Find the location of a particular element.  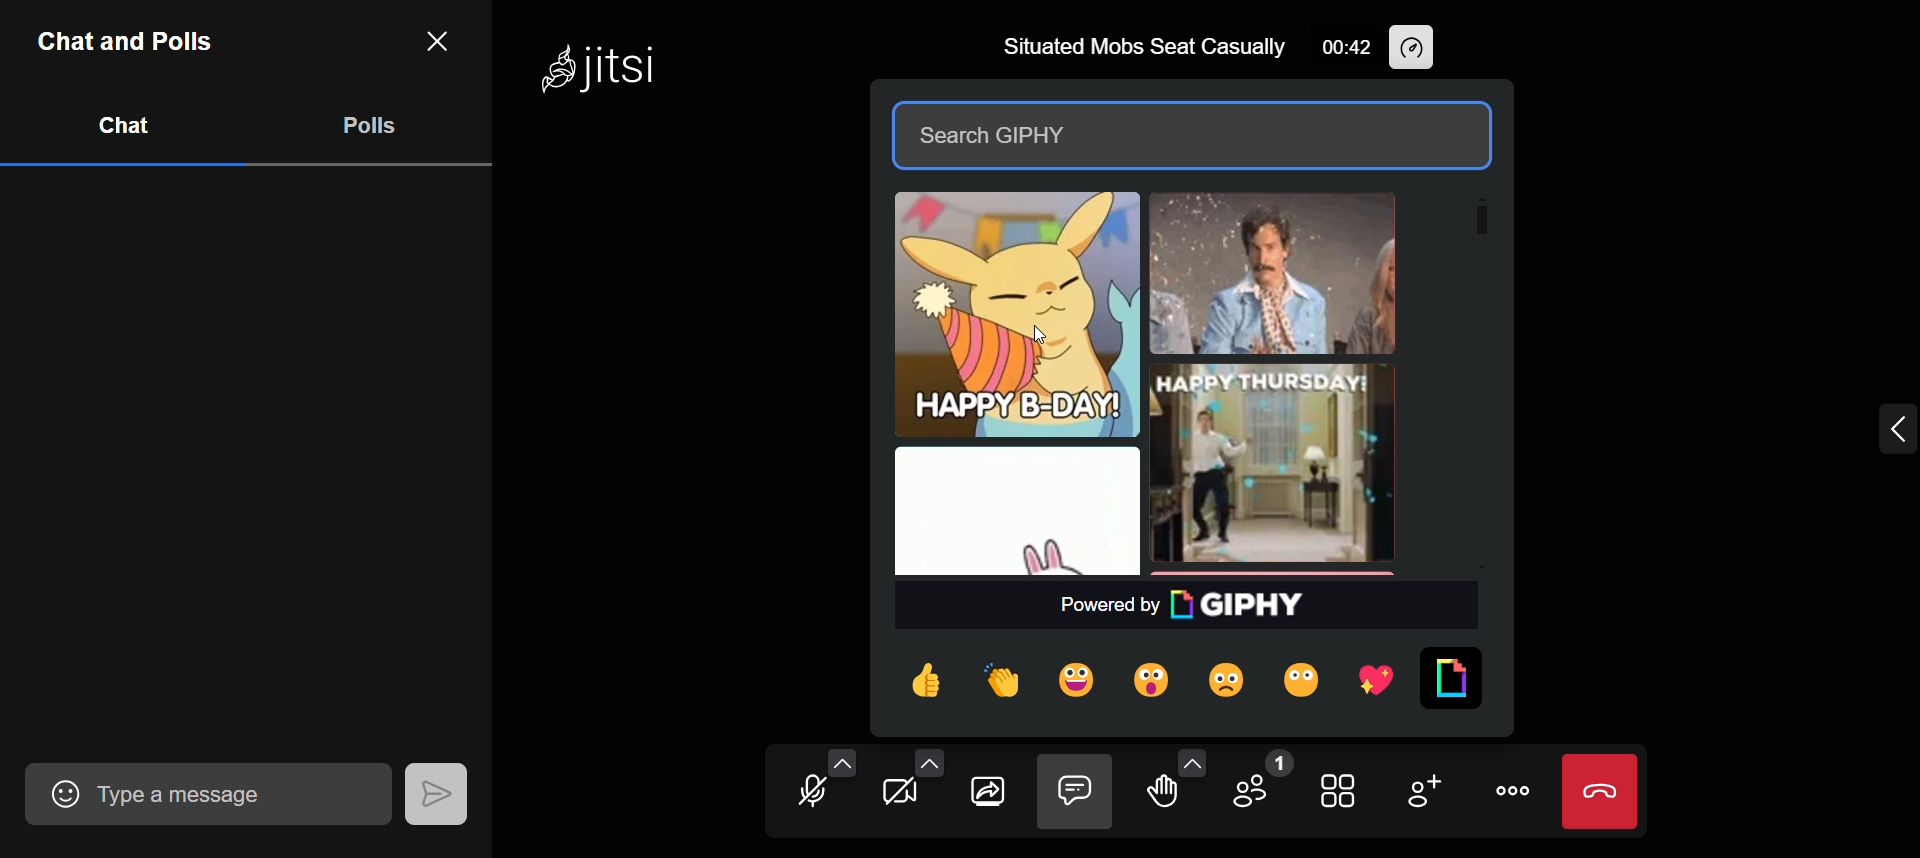

clap reaction is located at coordinates (1001, 680).